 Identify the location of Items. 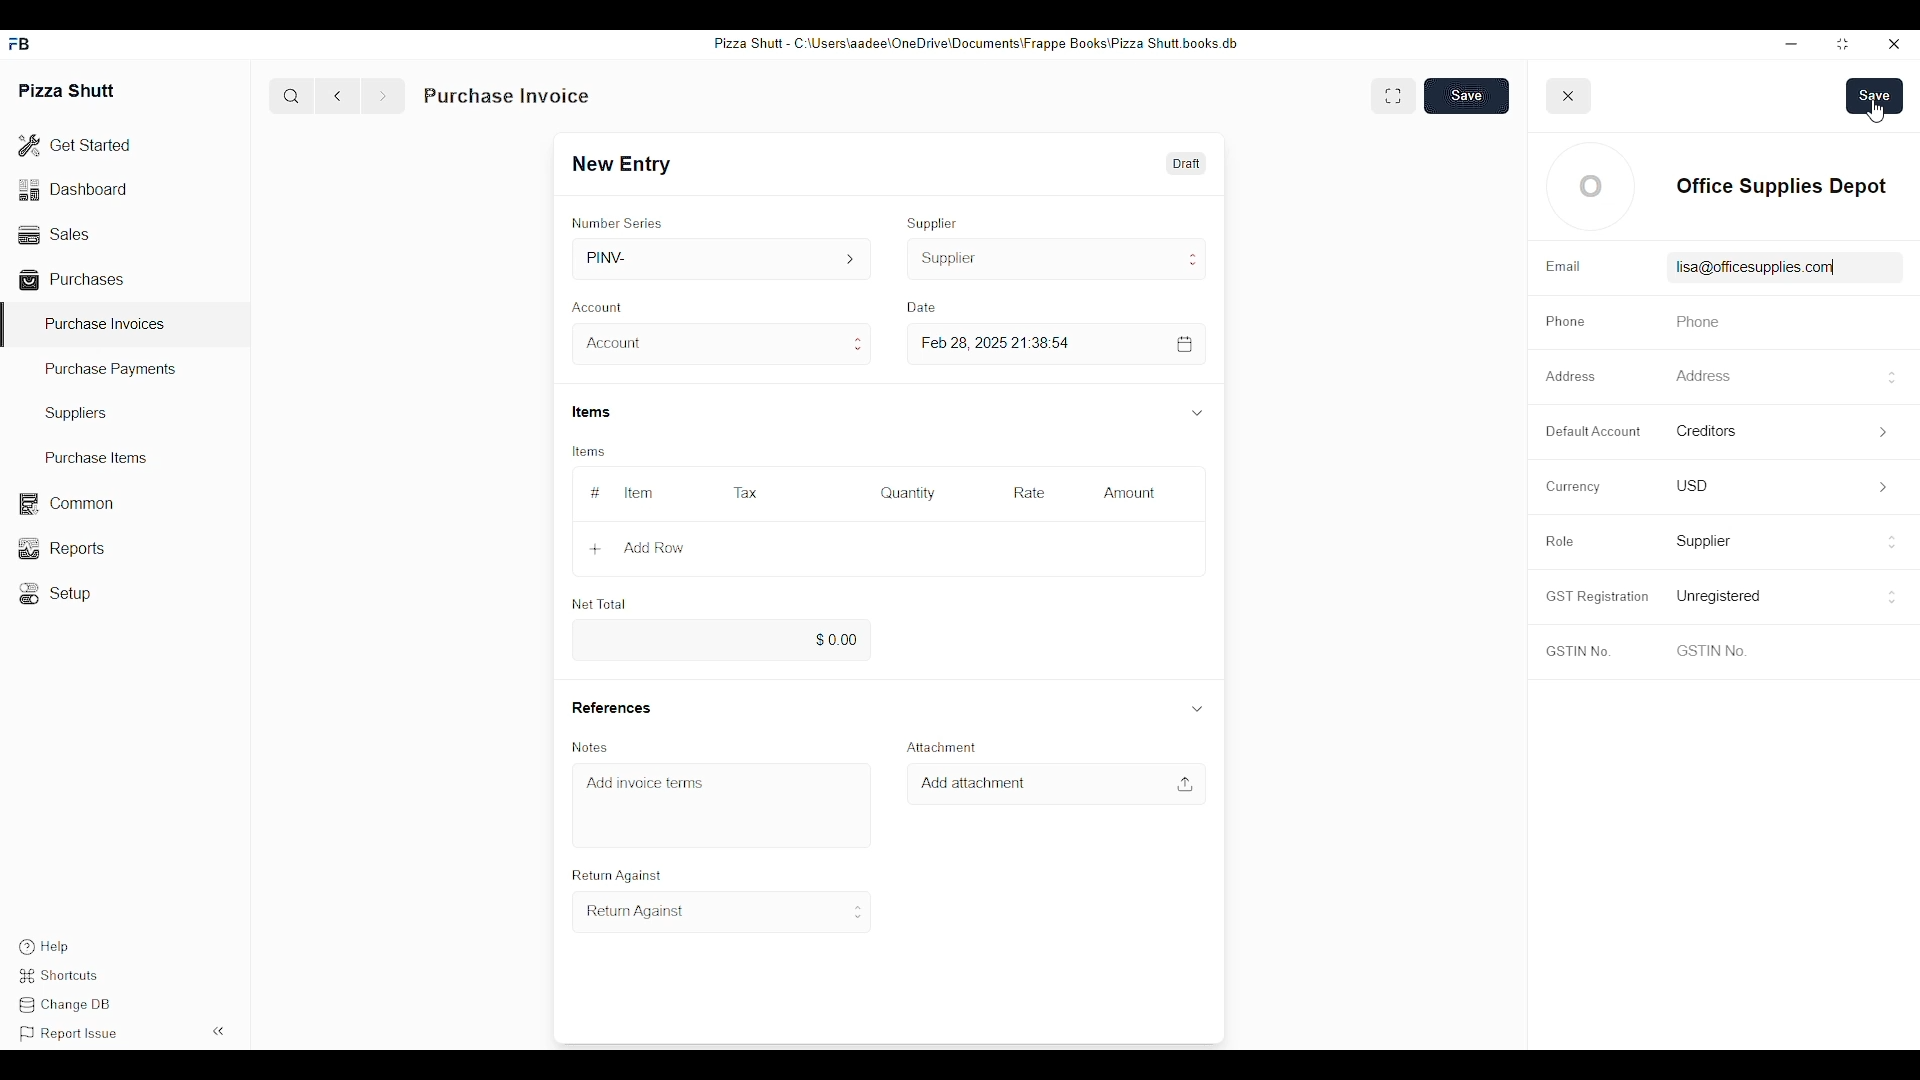
(593, 412).